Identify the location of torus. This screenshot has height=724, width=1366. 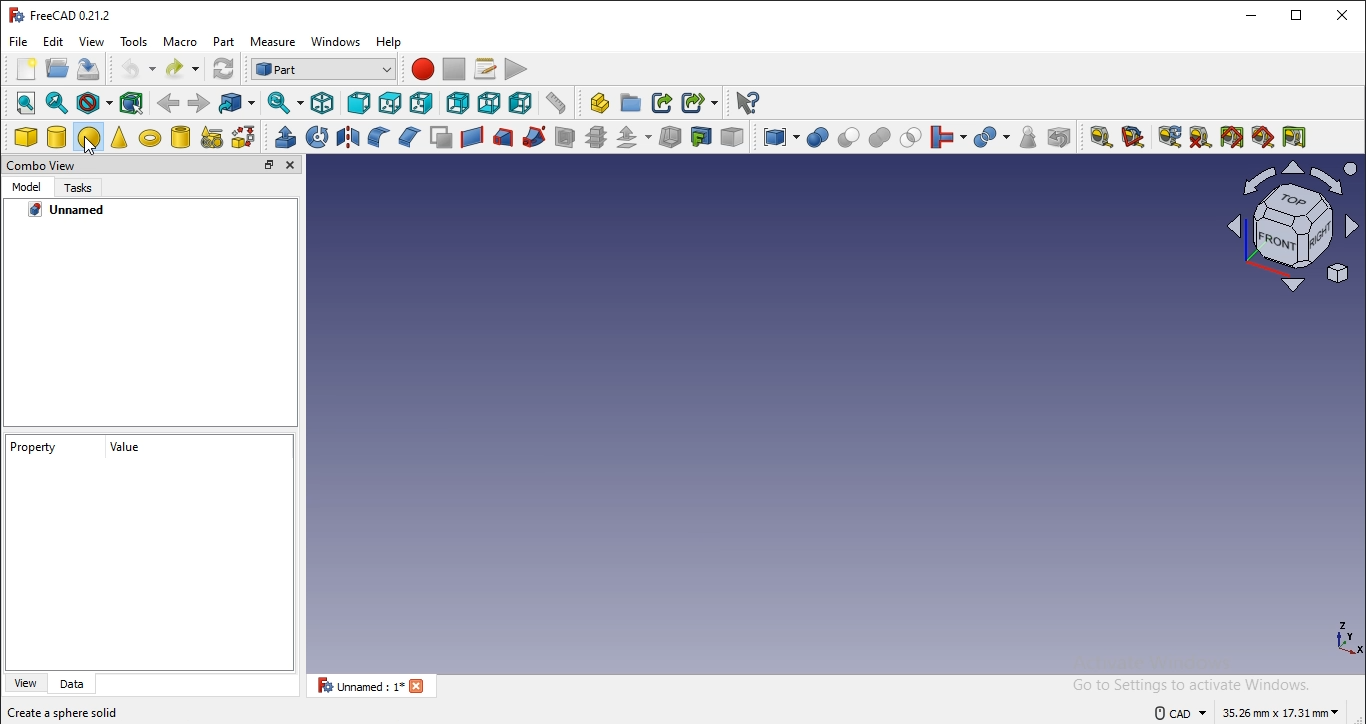
(147, 138).